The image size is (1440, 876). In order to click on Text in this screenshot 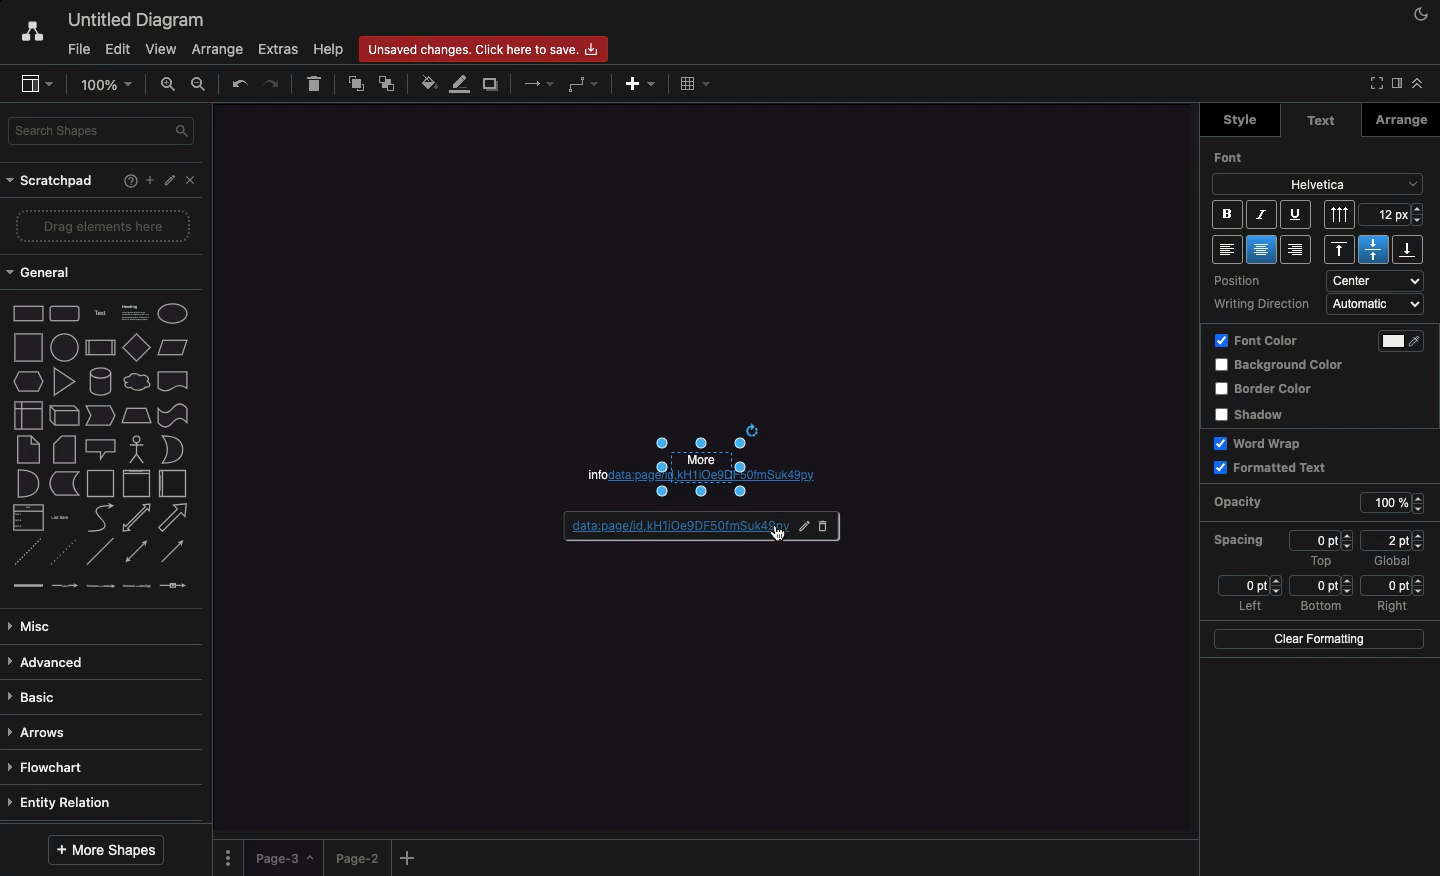, I will do `click(1321, 121)`.